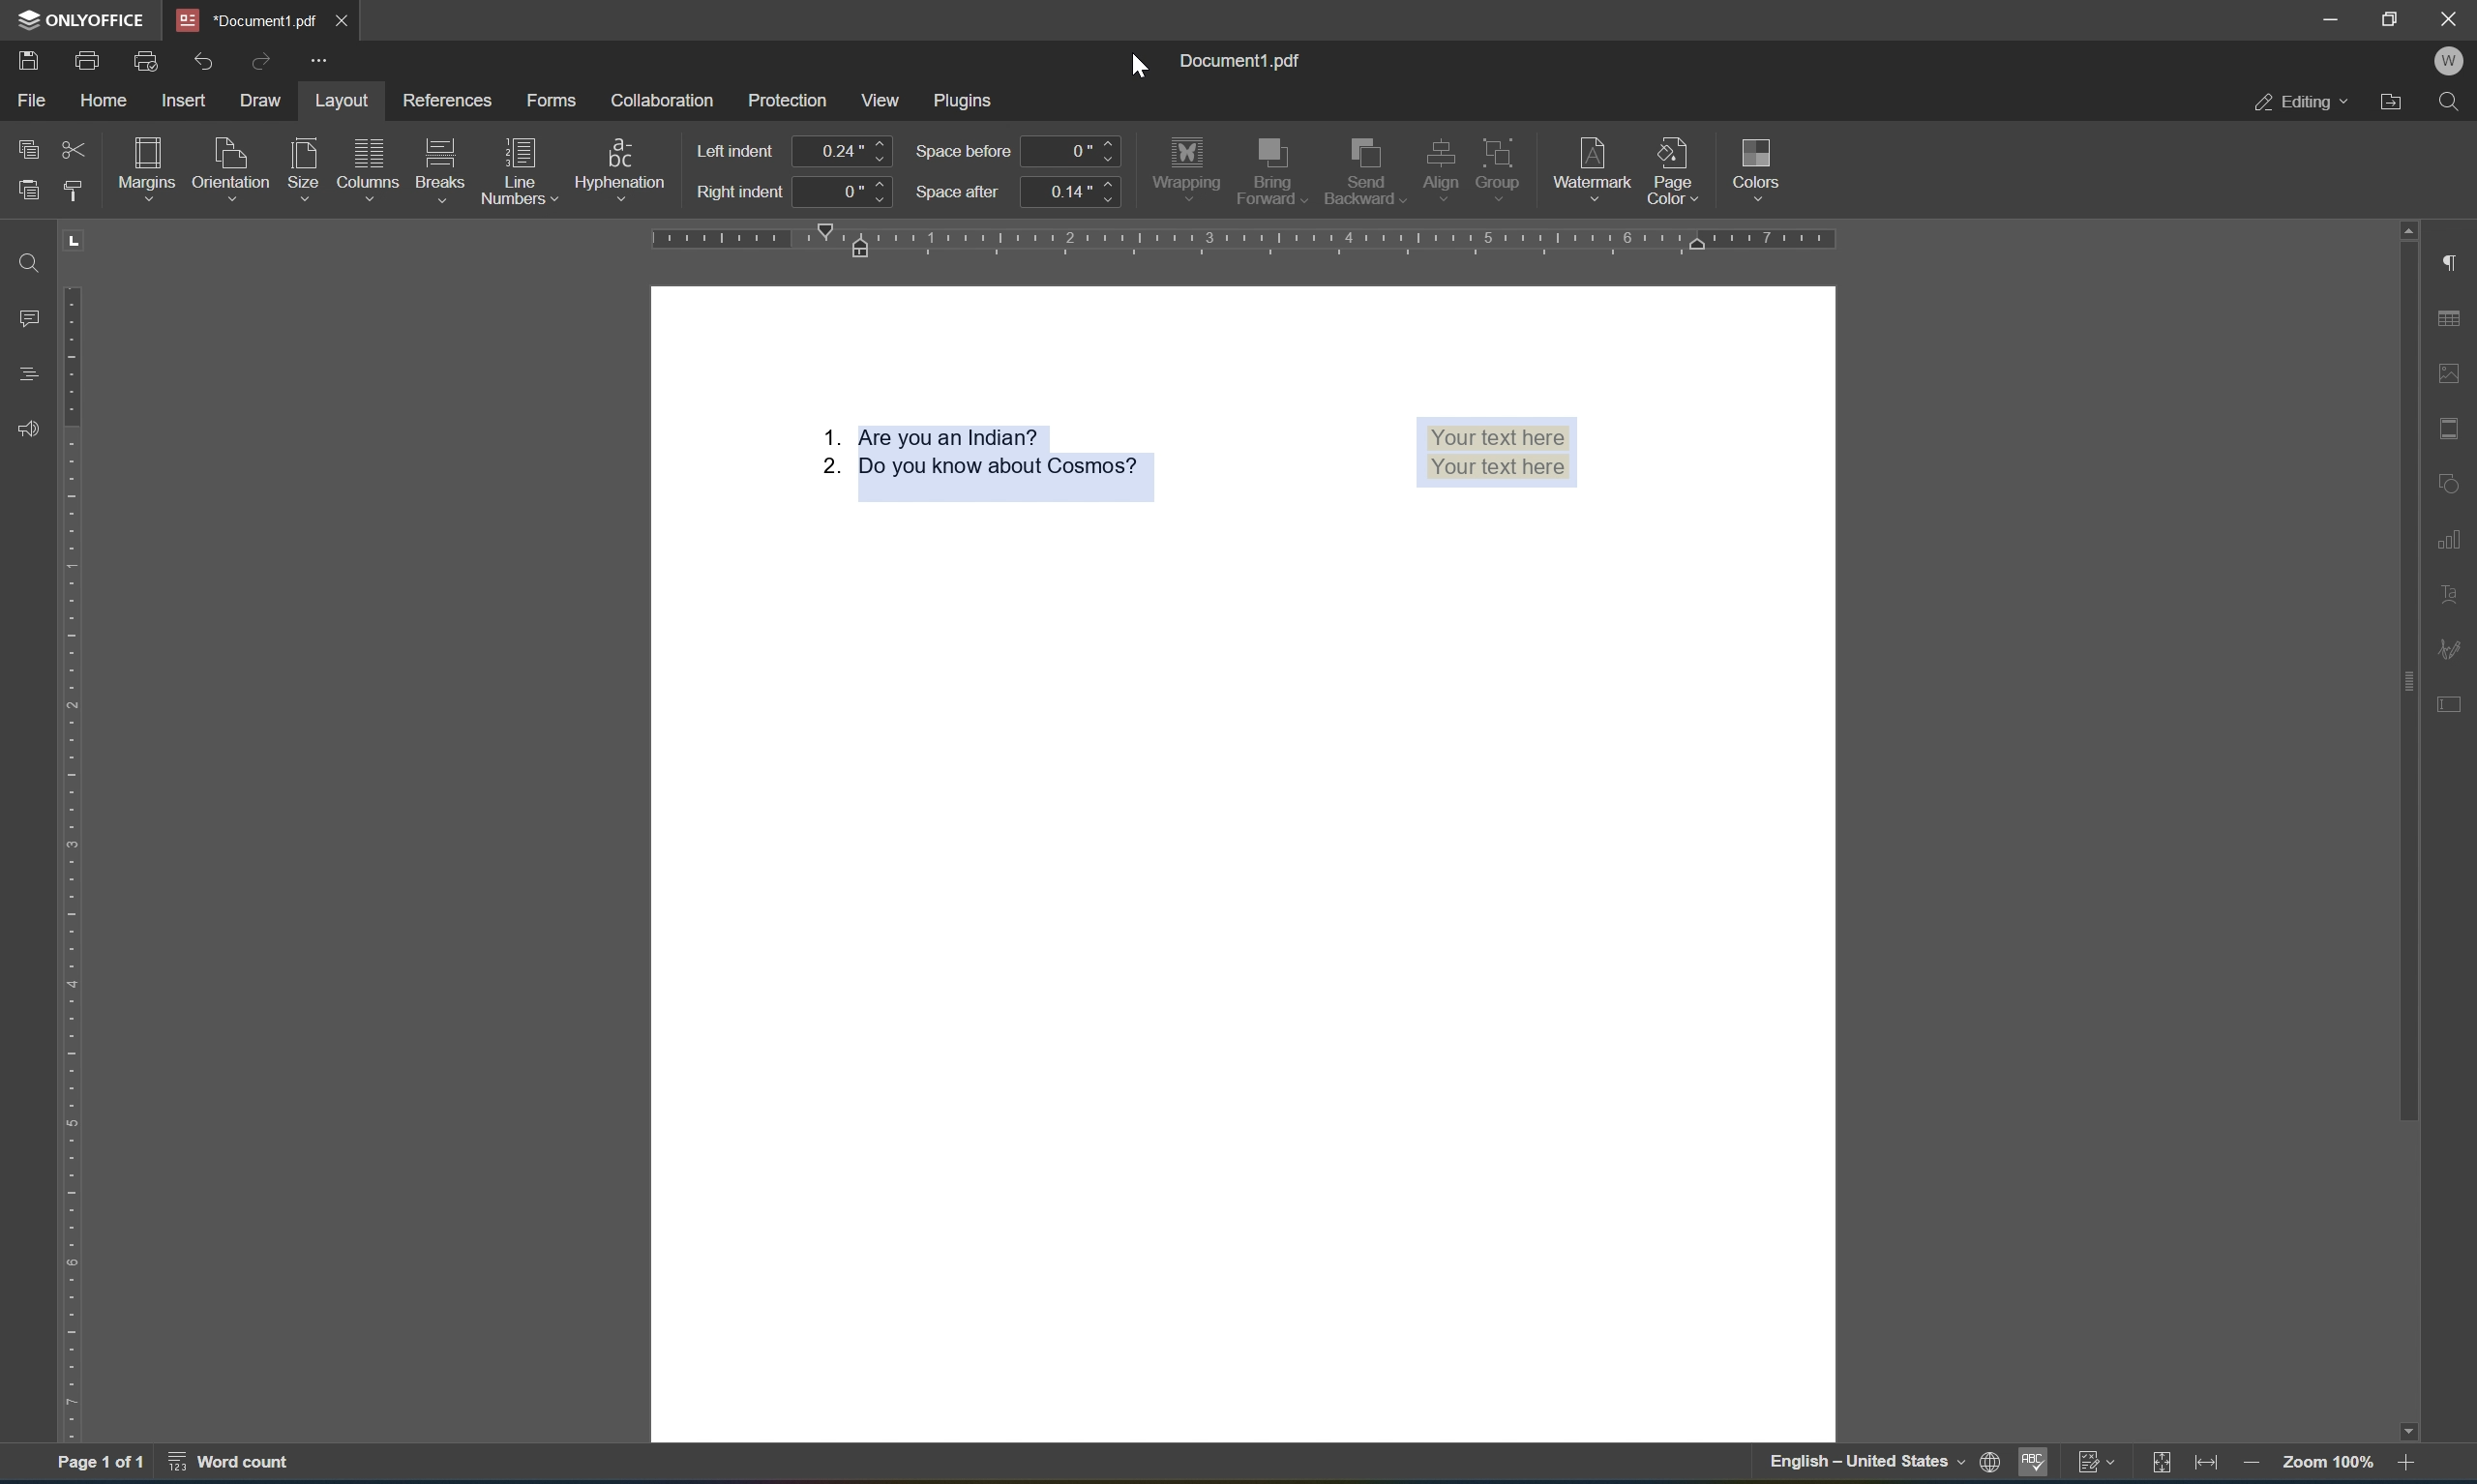 This screenshot has width=2477, height=1484. Describe the element at coordinates (667, 99) in the screenshot. I see `collaboration` at that location.